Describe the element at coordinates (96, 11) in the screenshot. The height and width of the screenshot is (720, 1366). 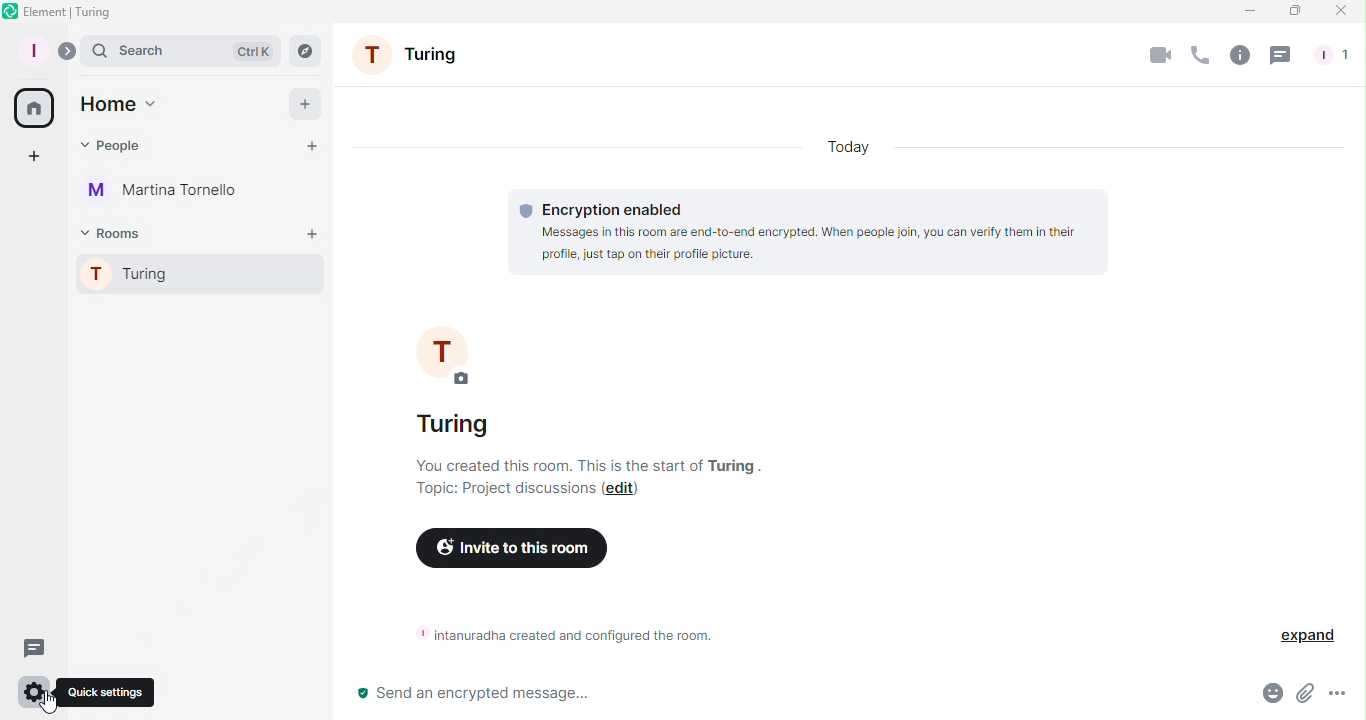
I see `turing` at that location.